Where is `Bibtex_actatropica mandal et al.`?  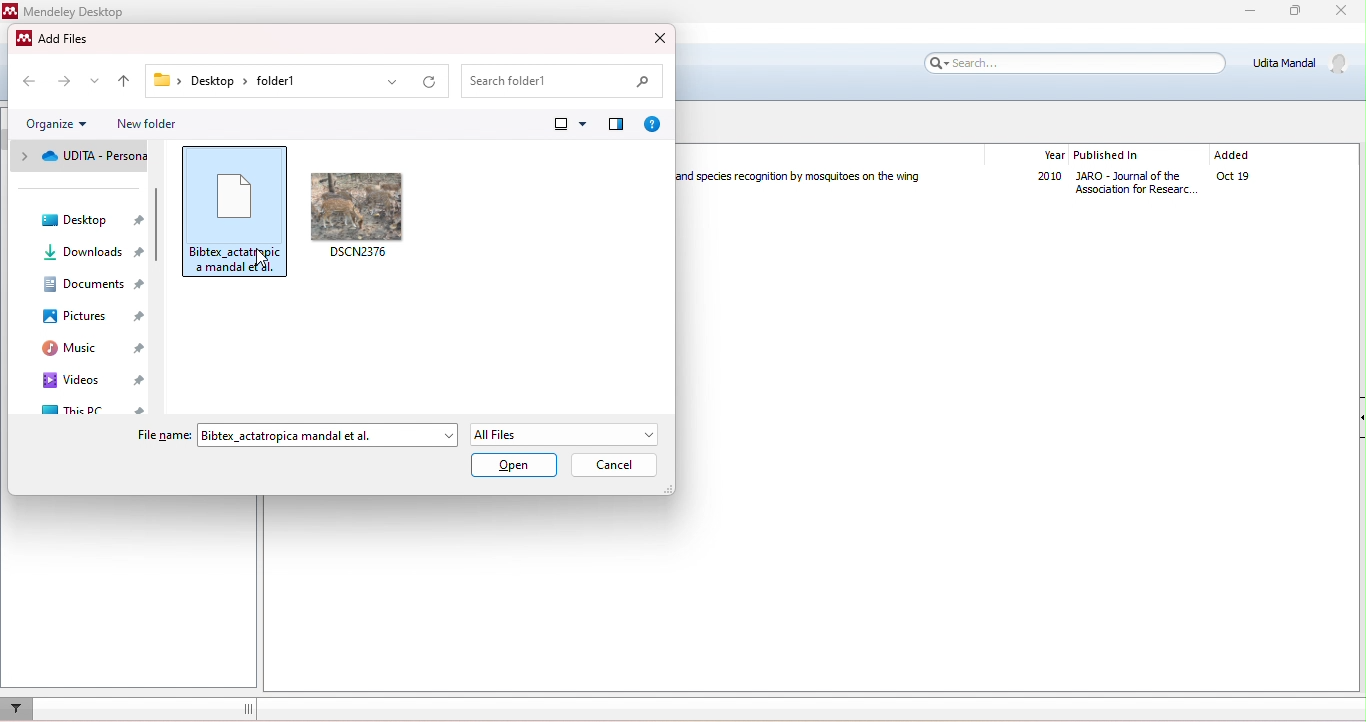
Bibtex_actatropica mandal et al. is located at coordinates (319, 435).